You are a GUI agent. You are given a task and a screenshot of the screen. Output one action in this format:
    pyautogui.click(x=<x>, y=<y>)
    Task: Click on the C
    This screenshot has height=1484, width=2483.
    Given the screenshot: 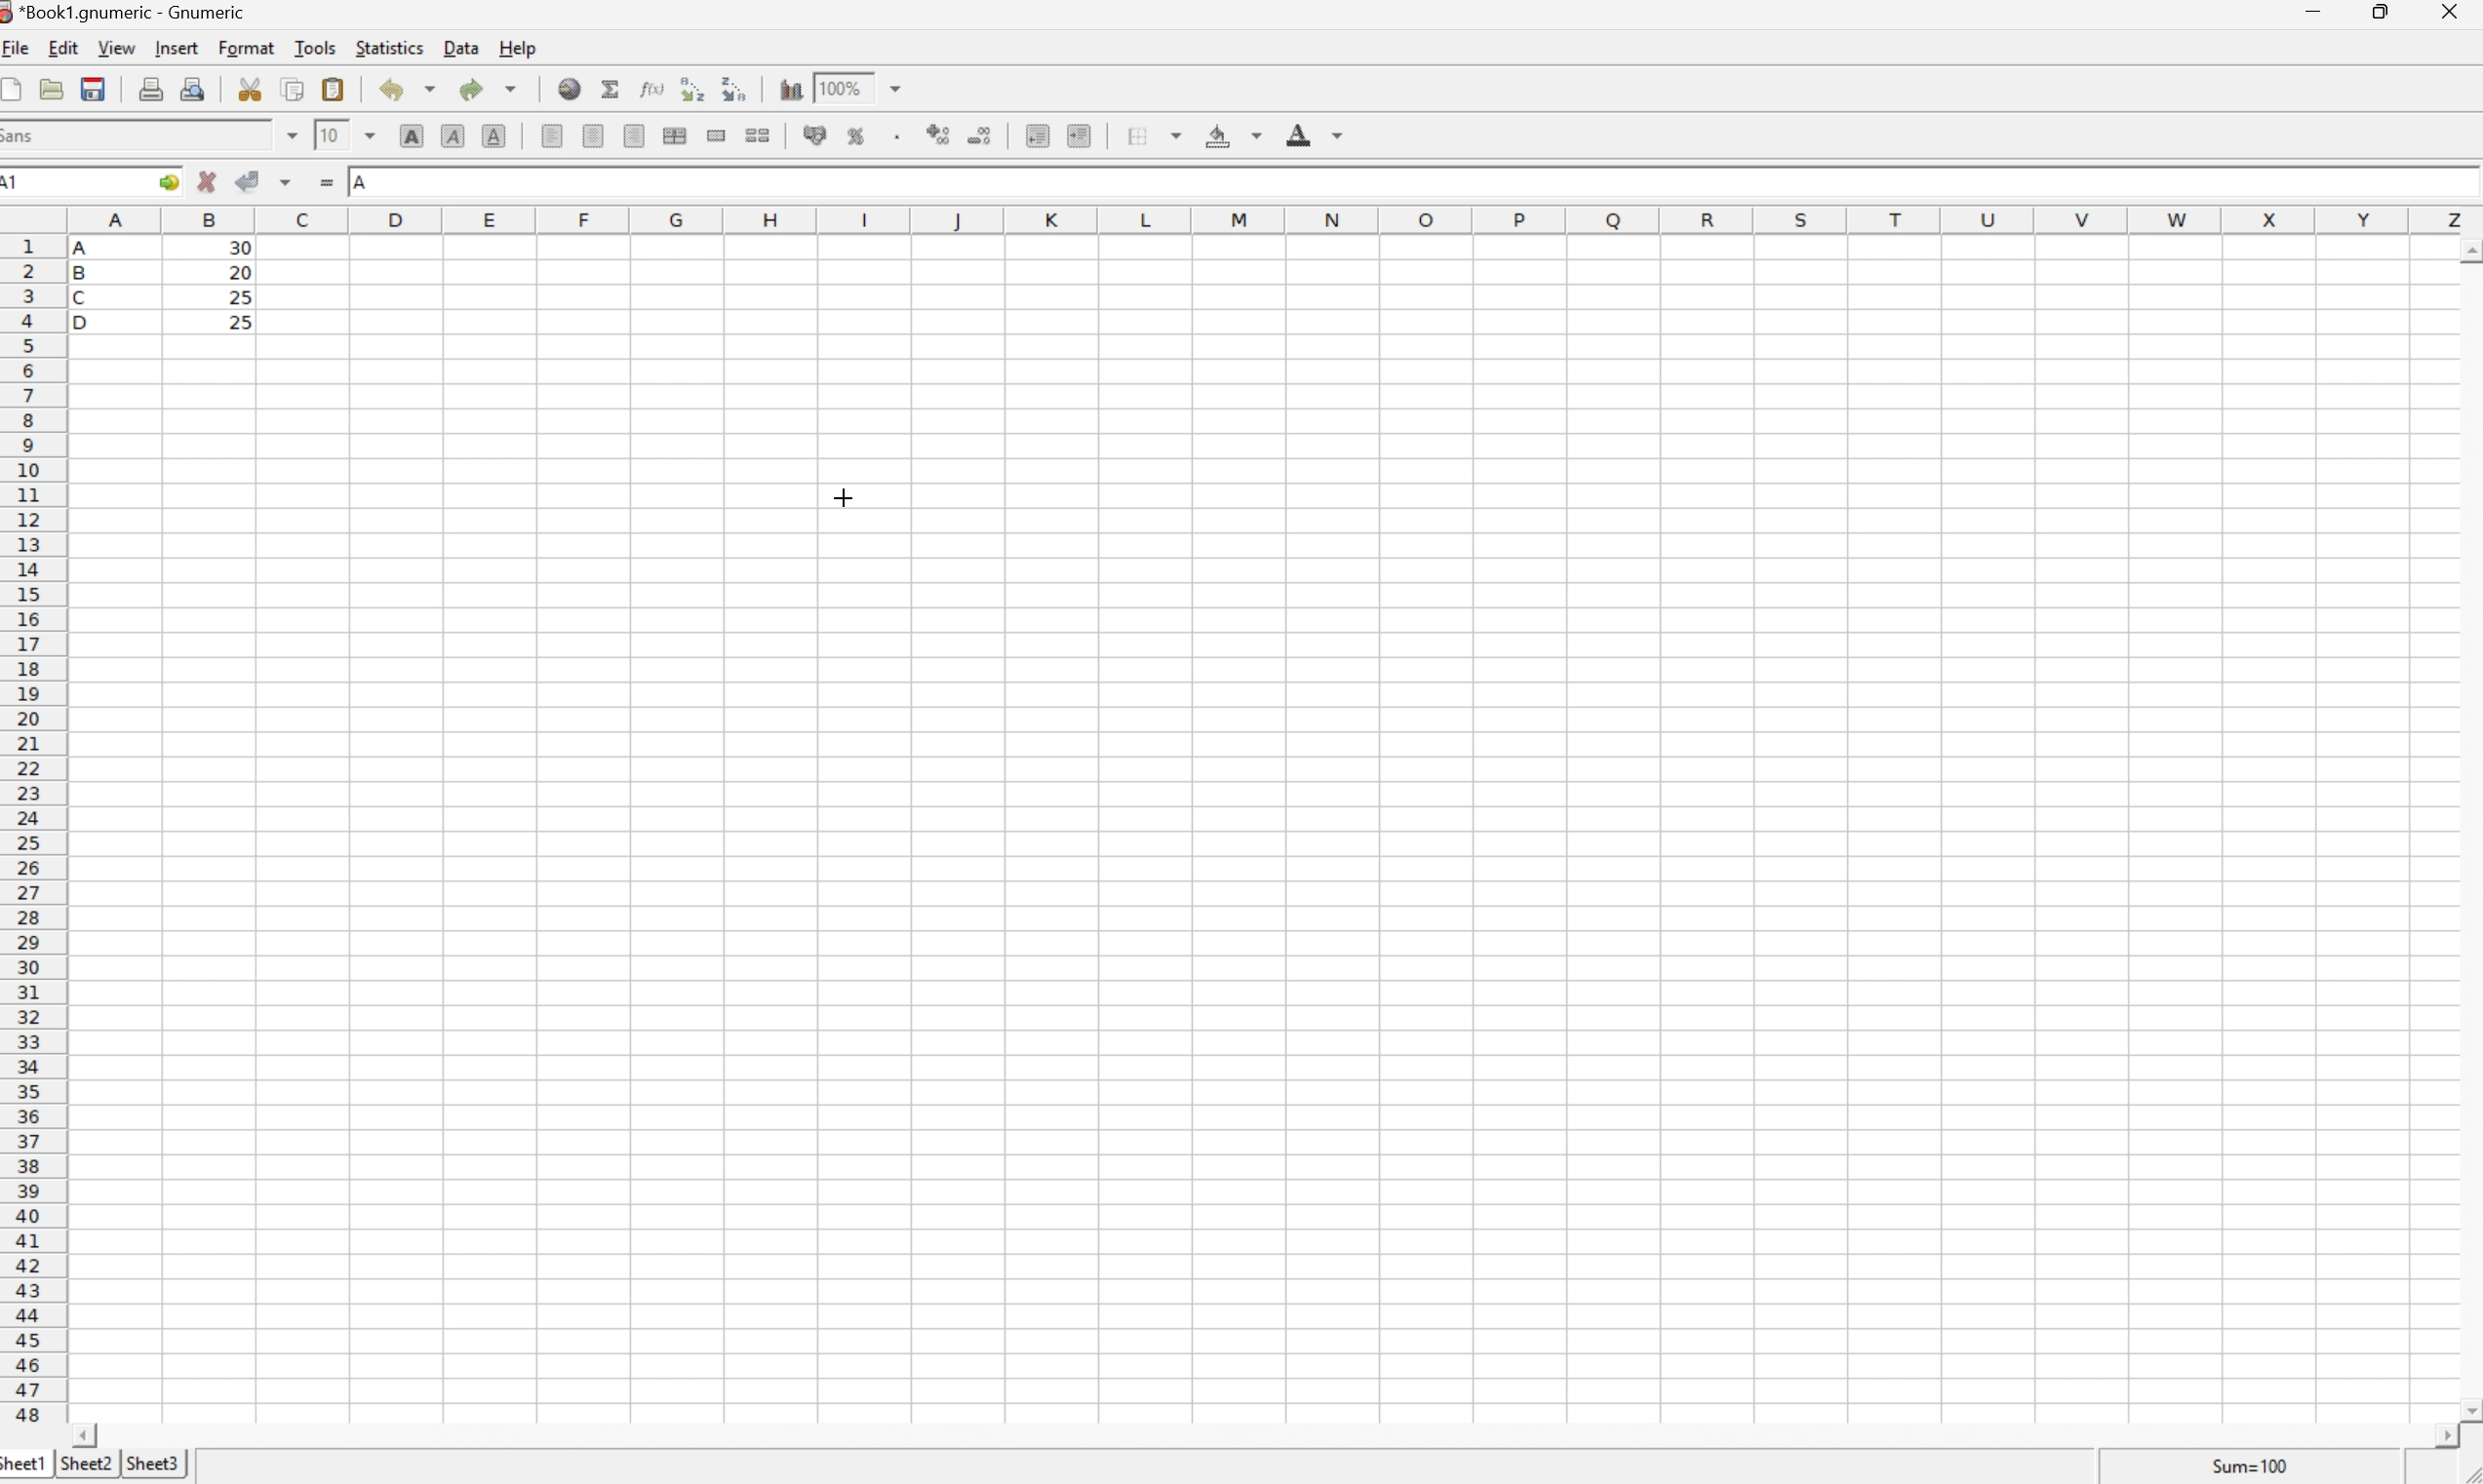 What is the action you would take?
    pyautogui.click(x=84, y=298)
    